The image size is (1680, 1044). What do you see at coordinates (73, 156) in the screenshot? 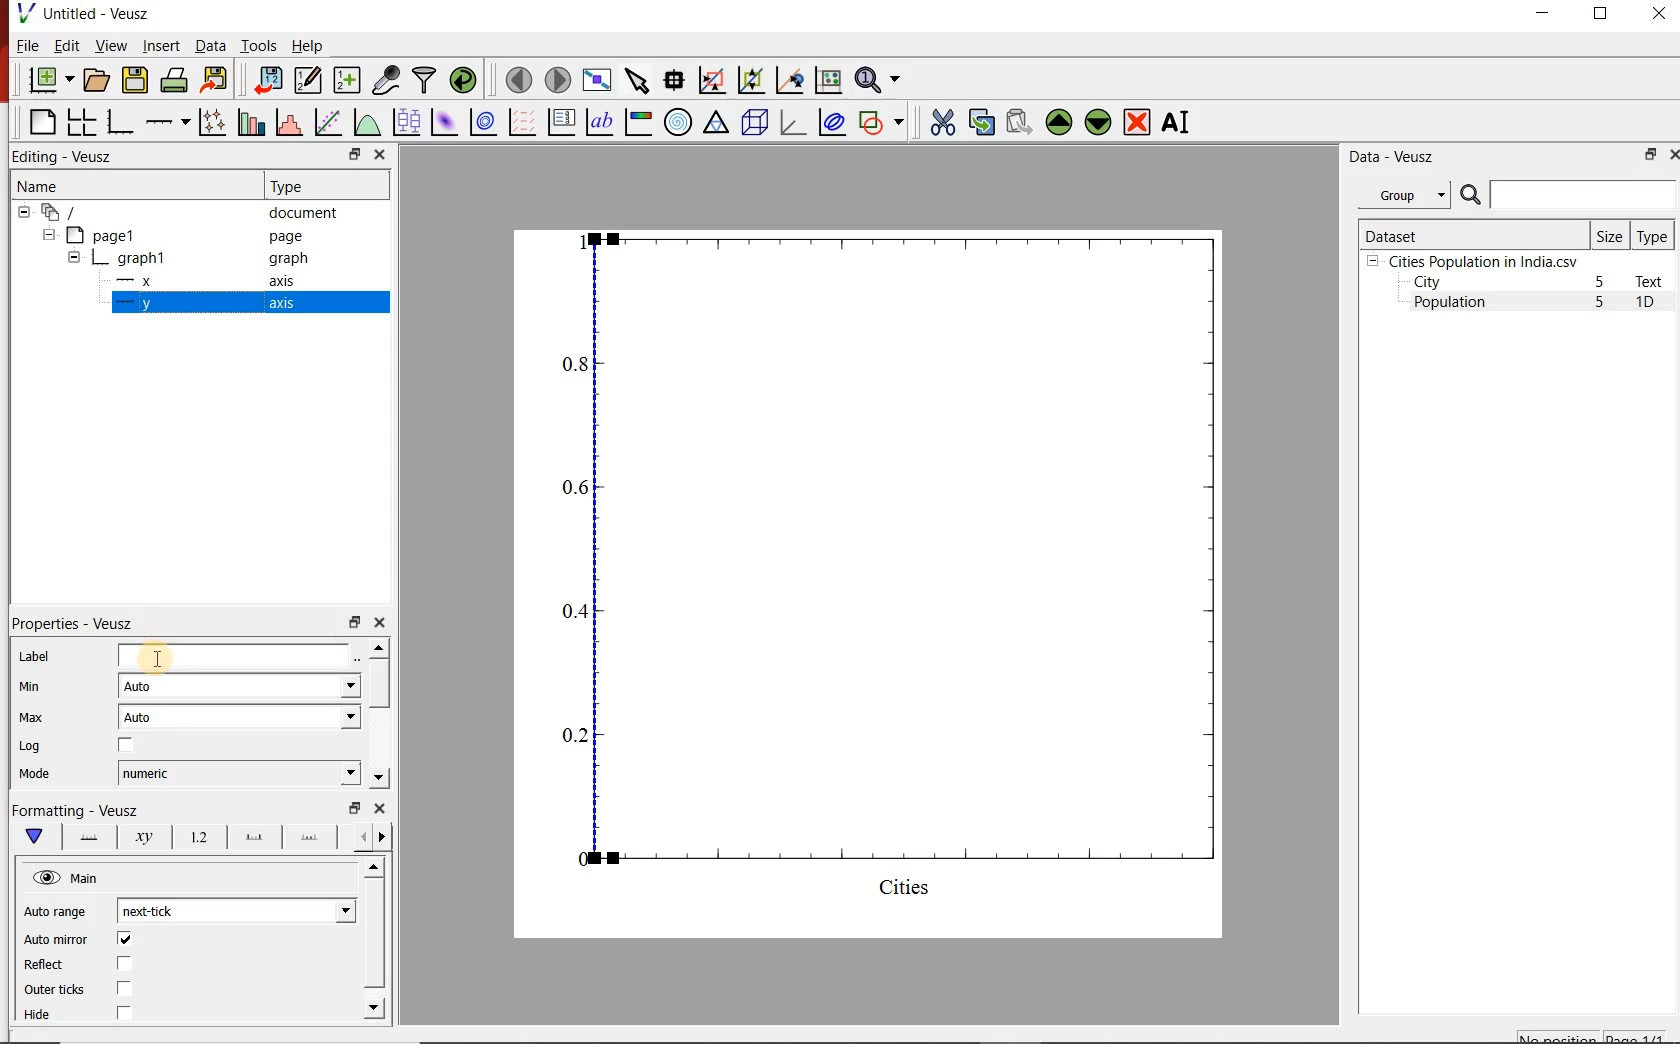
I see `Editing - Veusz` at bounding box center [73, 156].